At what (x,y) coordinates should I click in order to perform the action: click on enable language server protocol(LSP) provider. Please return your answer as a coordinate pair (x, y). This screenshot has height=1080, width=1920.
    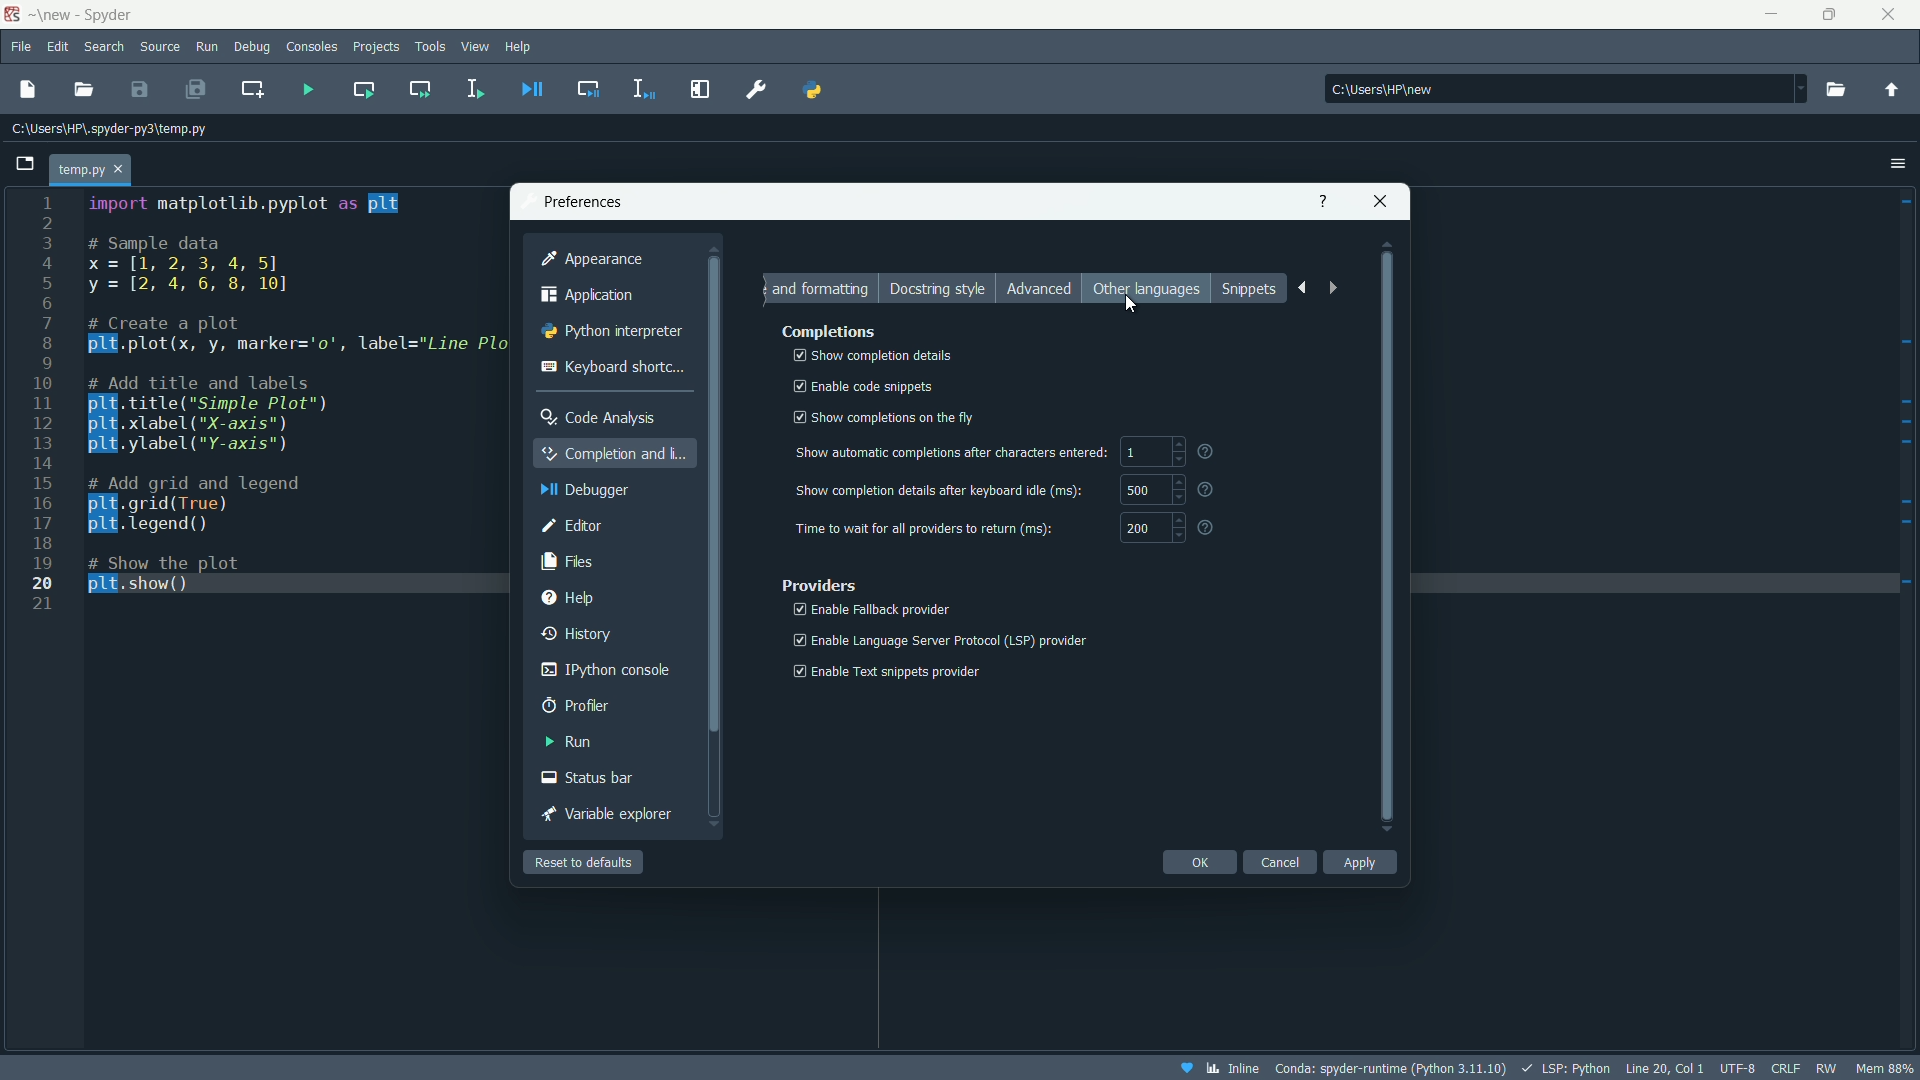
    Looking at the image, I should click on (937, 638).